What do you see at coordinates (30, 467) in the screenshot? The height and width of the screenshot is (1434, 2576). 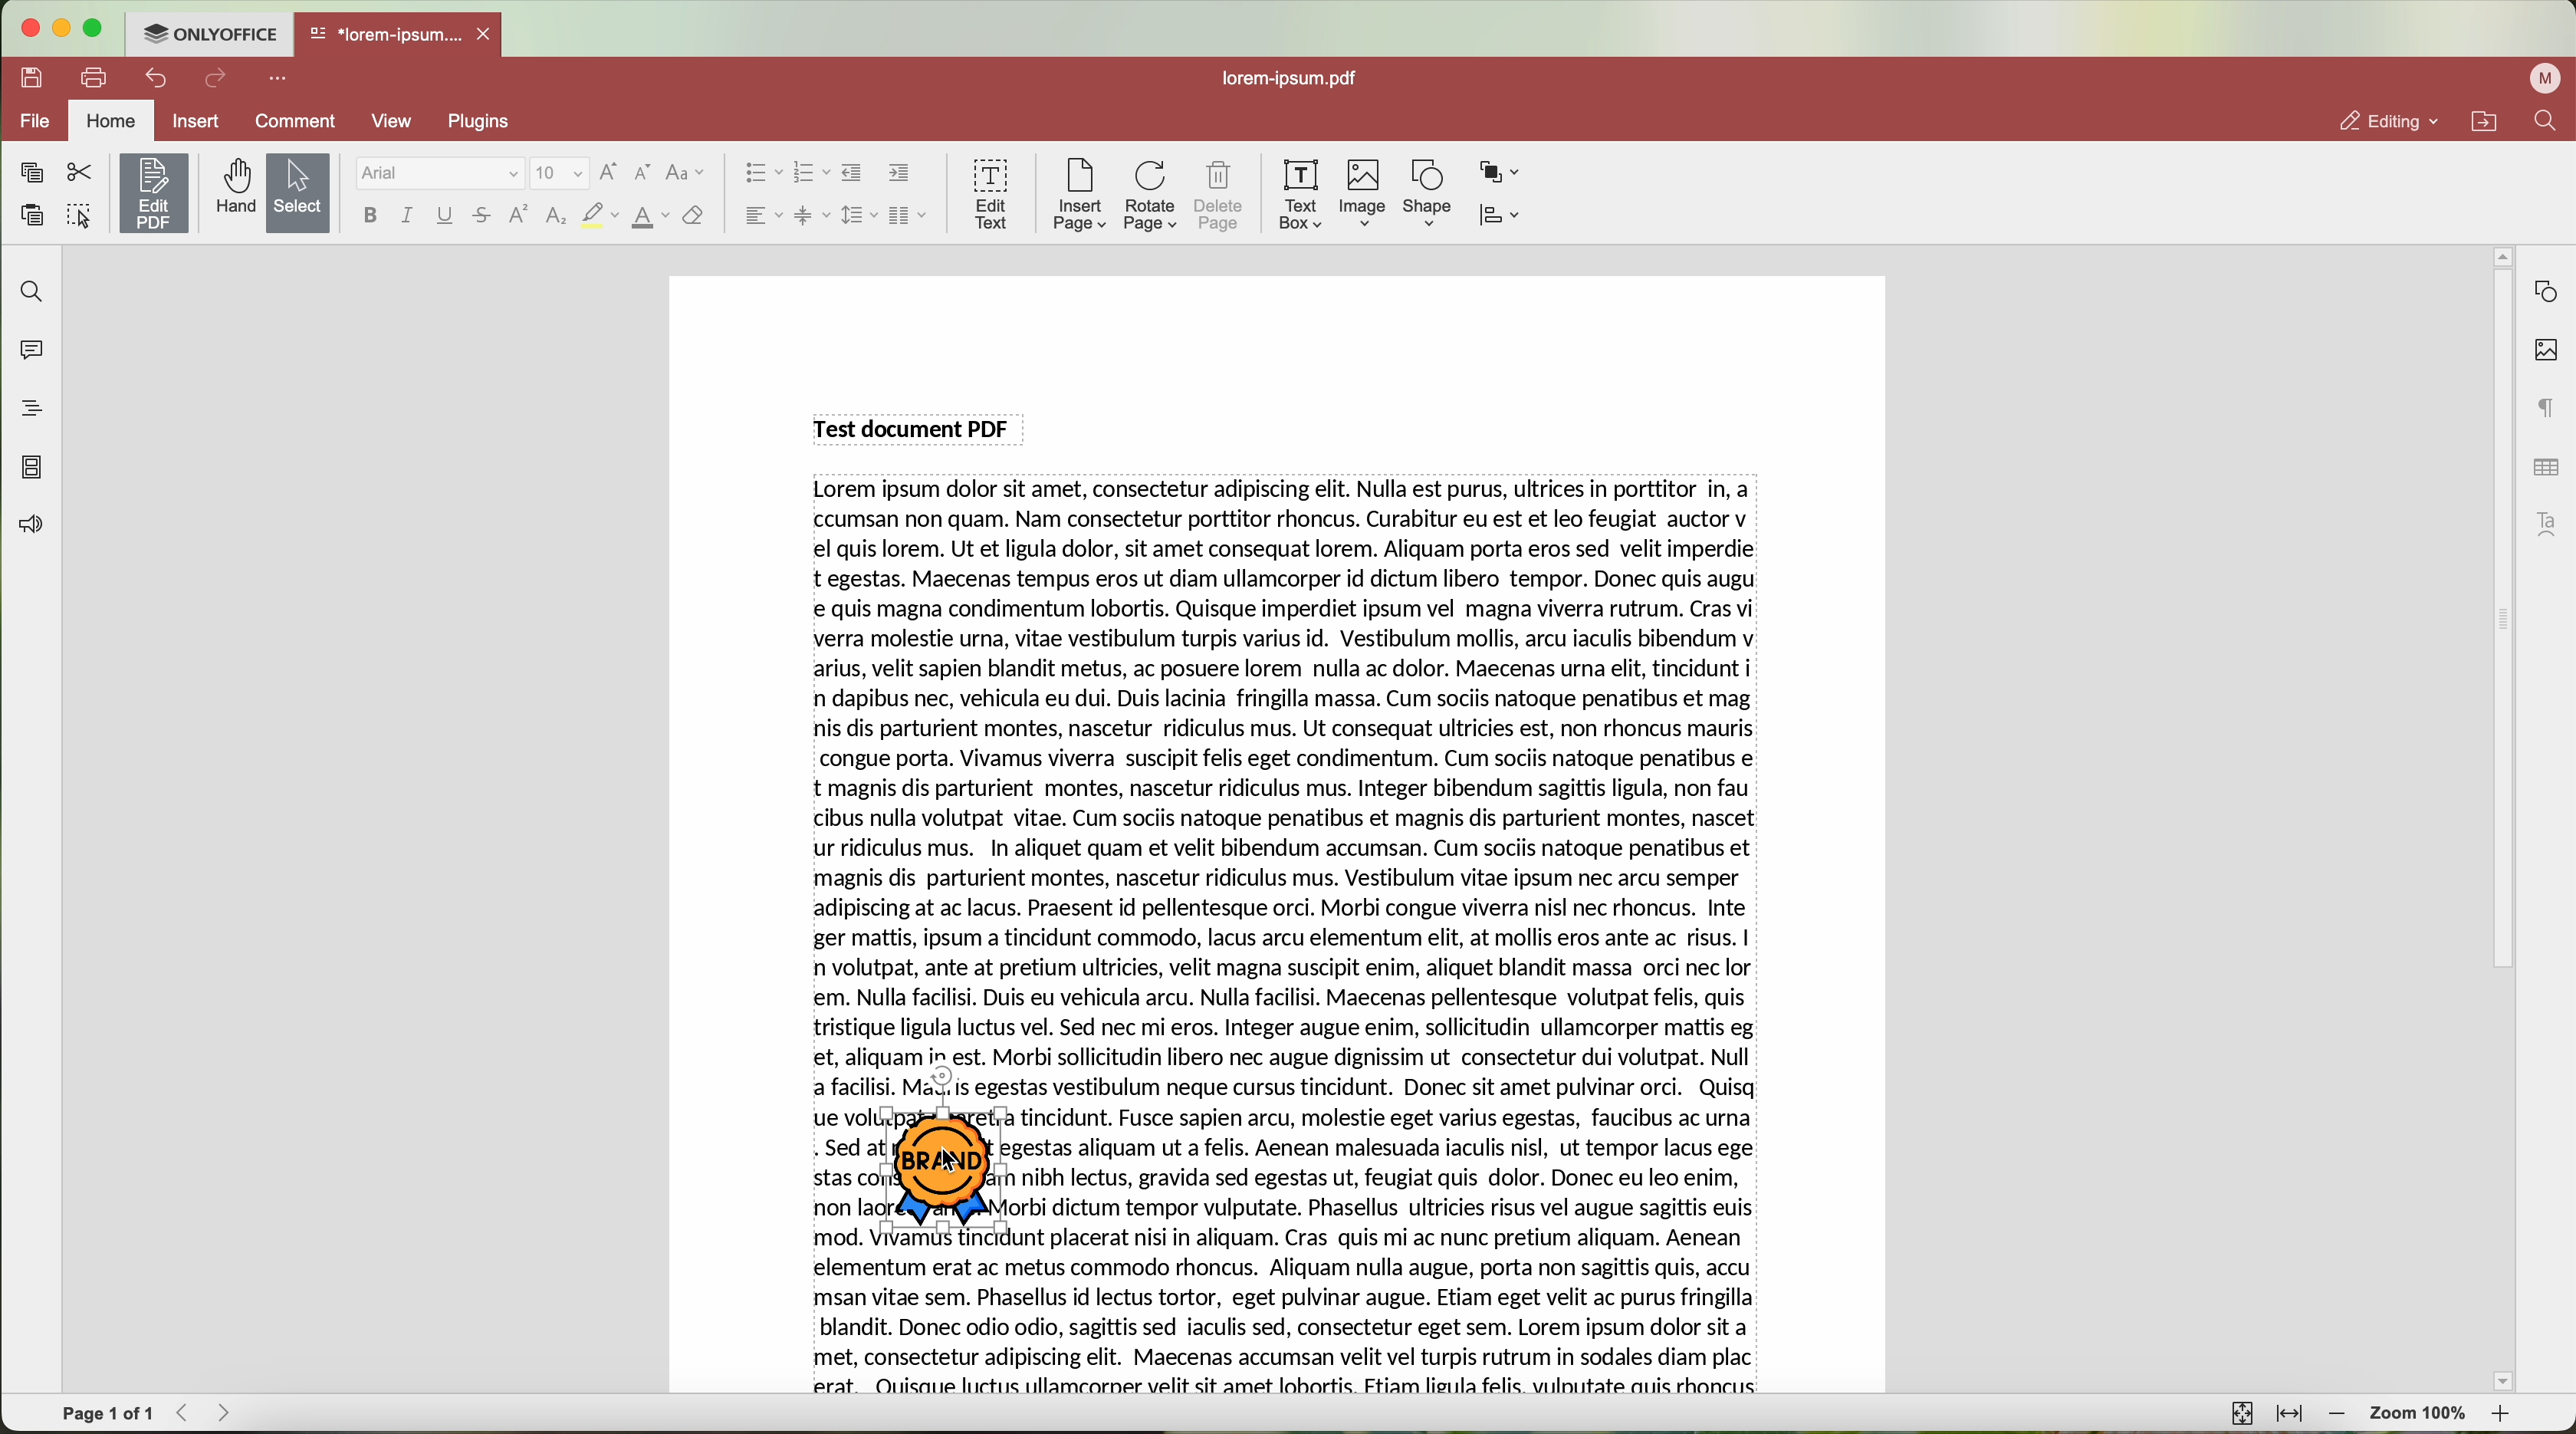 I see `page thumbnails` at bounding box center [30, 467].